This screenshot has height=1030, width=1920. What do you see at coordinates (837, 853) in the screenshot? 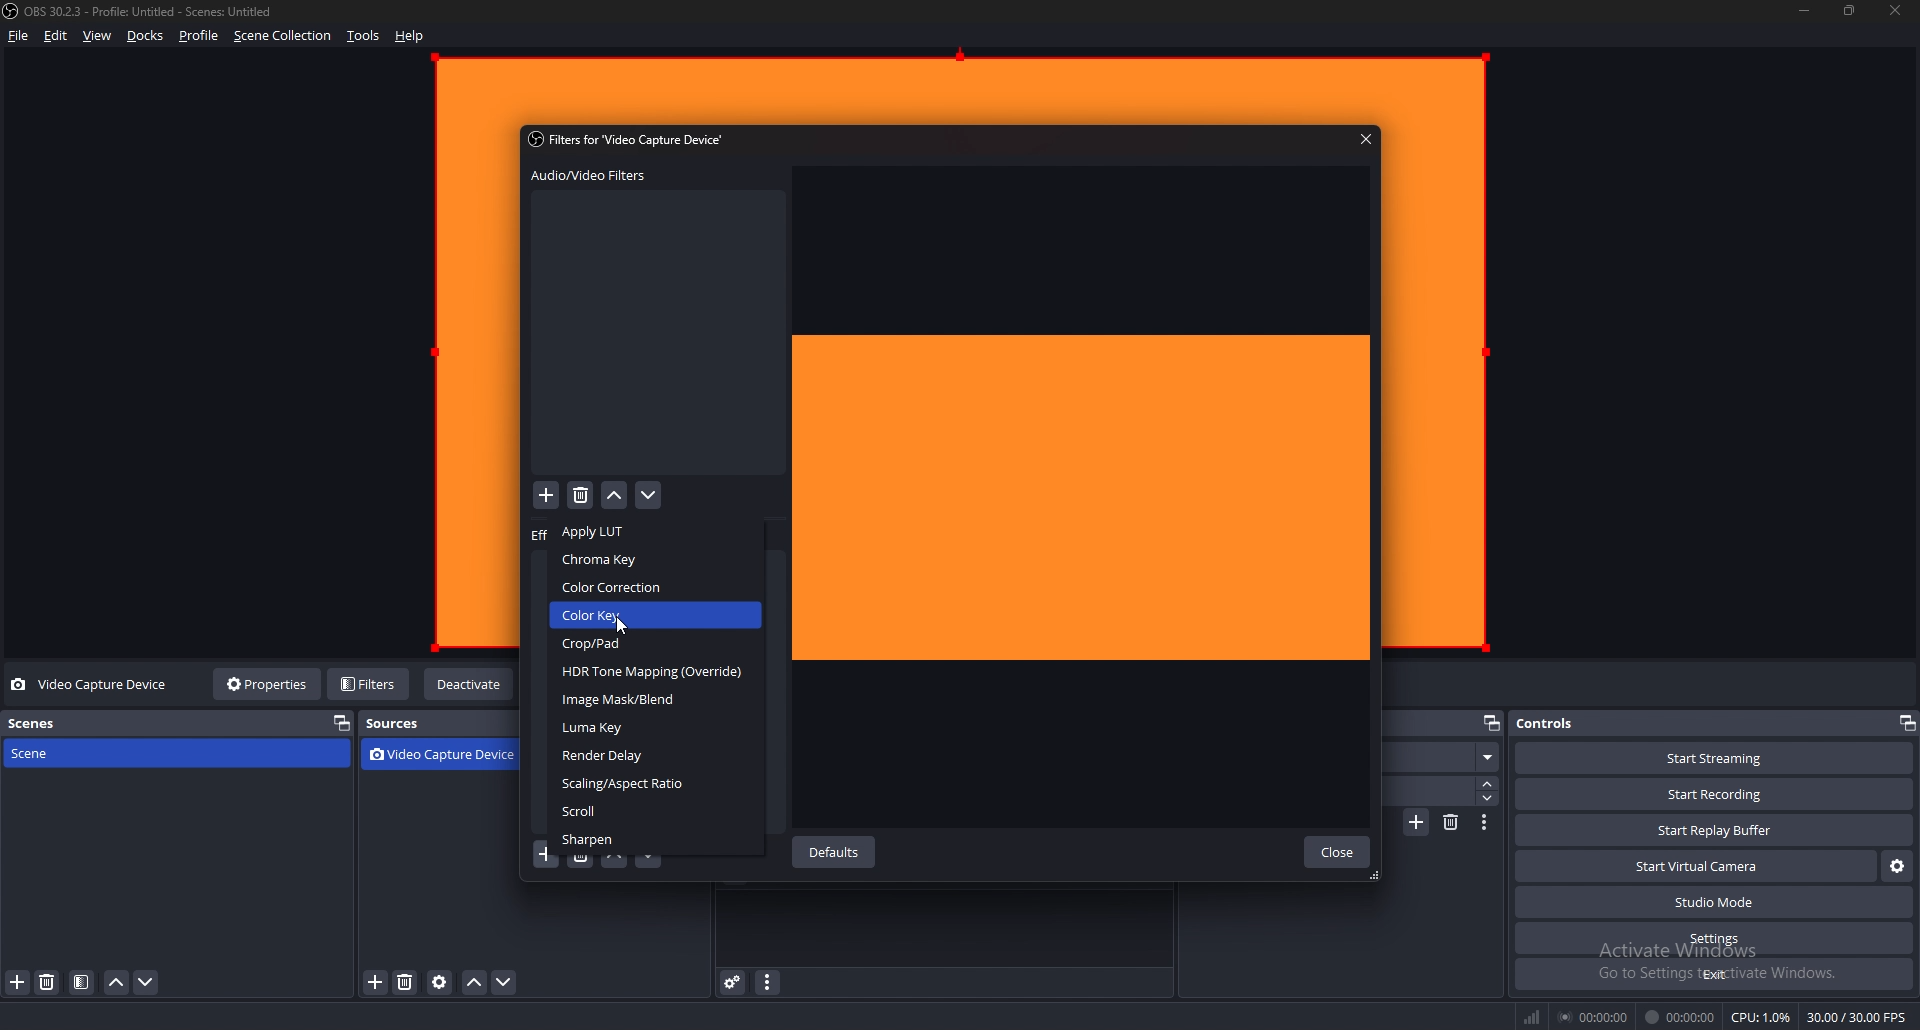
I see `defaults` at bounding box center [837, 853].